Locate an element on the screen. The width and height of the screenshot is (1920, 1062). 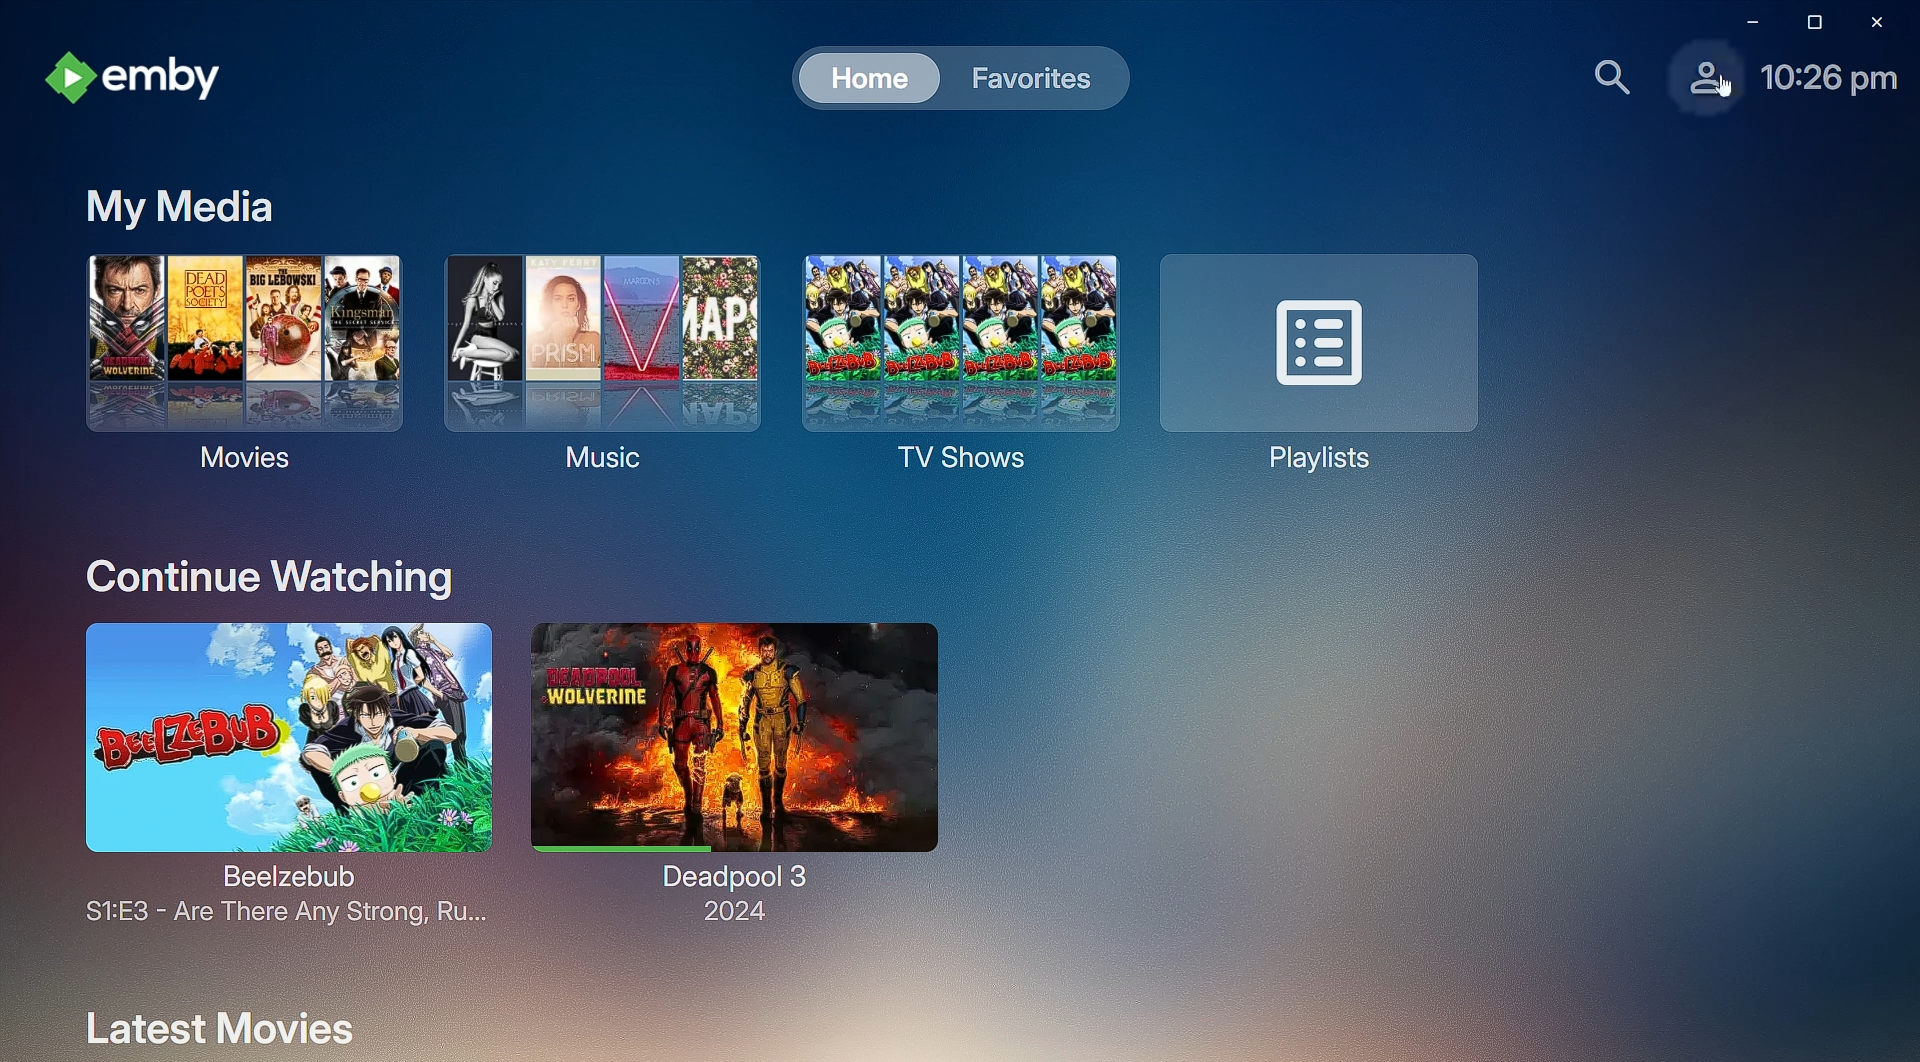
emby is located at coordinates (138, 77).